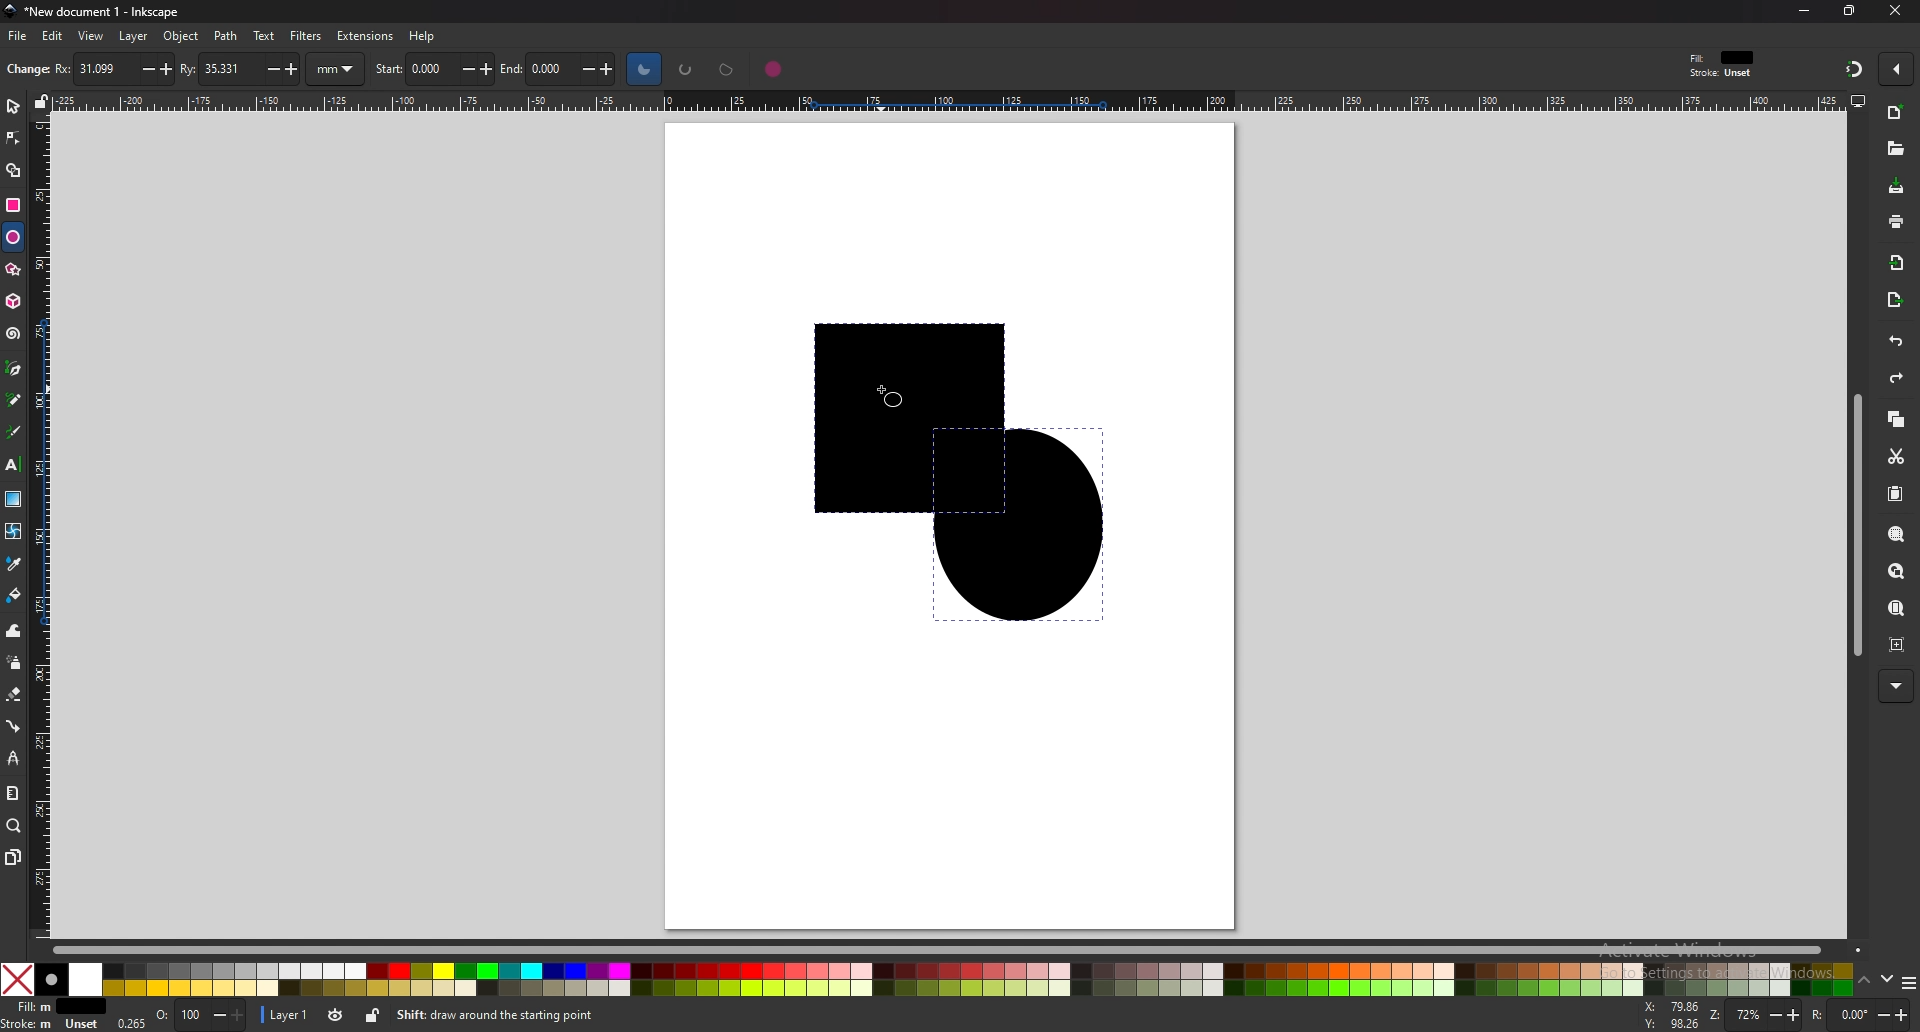 The image size is (1920, 1032). What do you see at coordinates (1889, 982) in the screenshot?
I see `down` at bounding box center [1889, 982].